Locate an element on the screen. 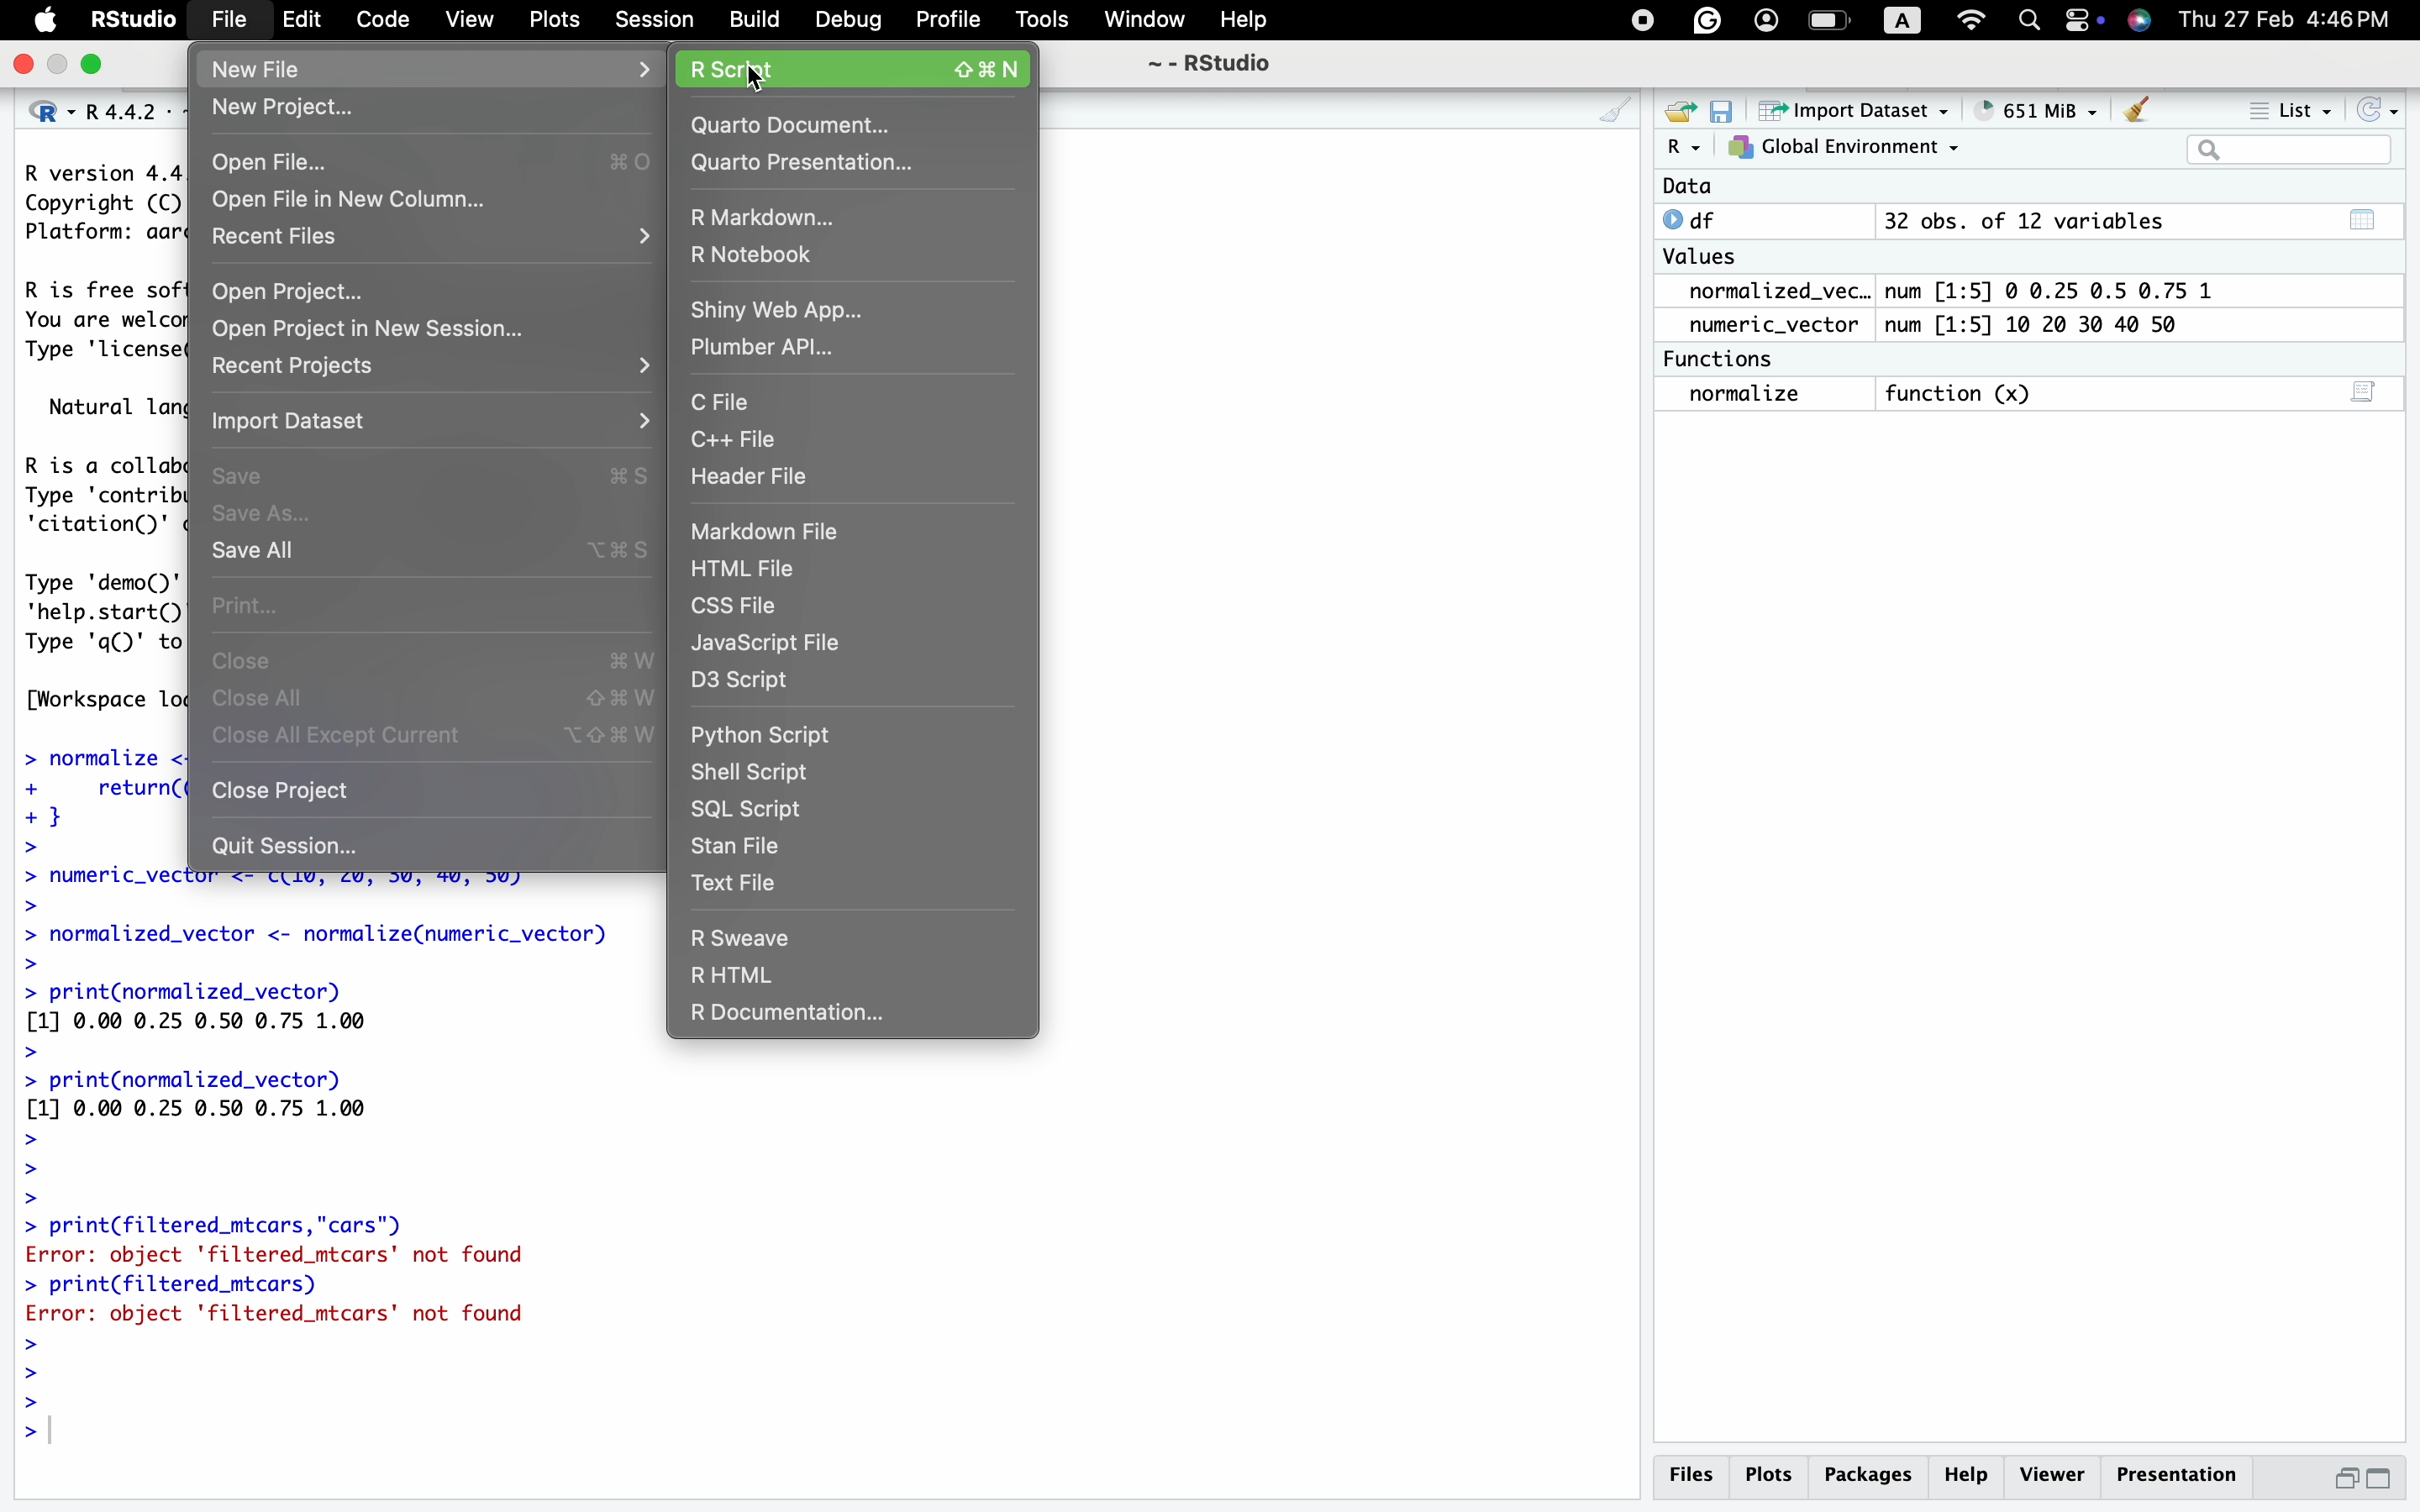 The height and width of the screenshot is (1512, 2420). Save is located at coordinates (421, 475).